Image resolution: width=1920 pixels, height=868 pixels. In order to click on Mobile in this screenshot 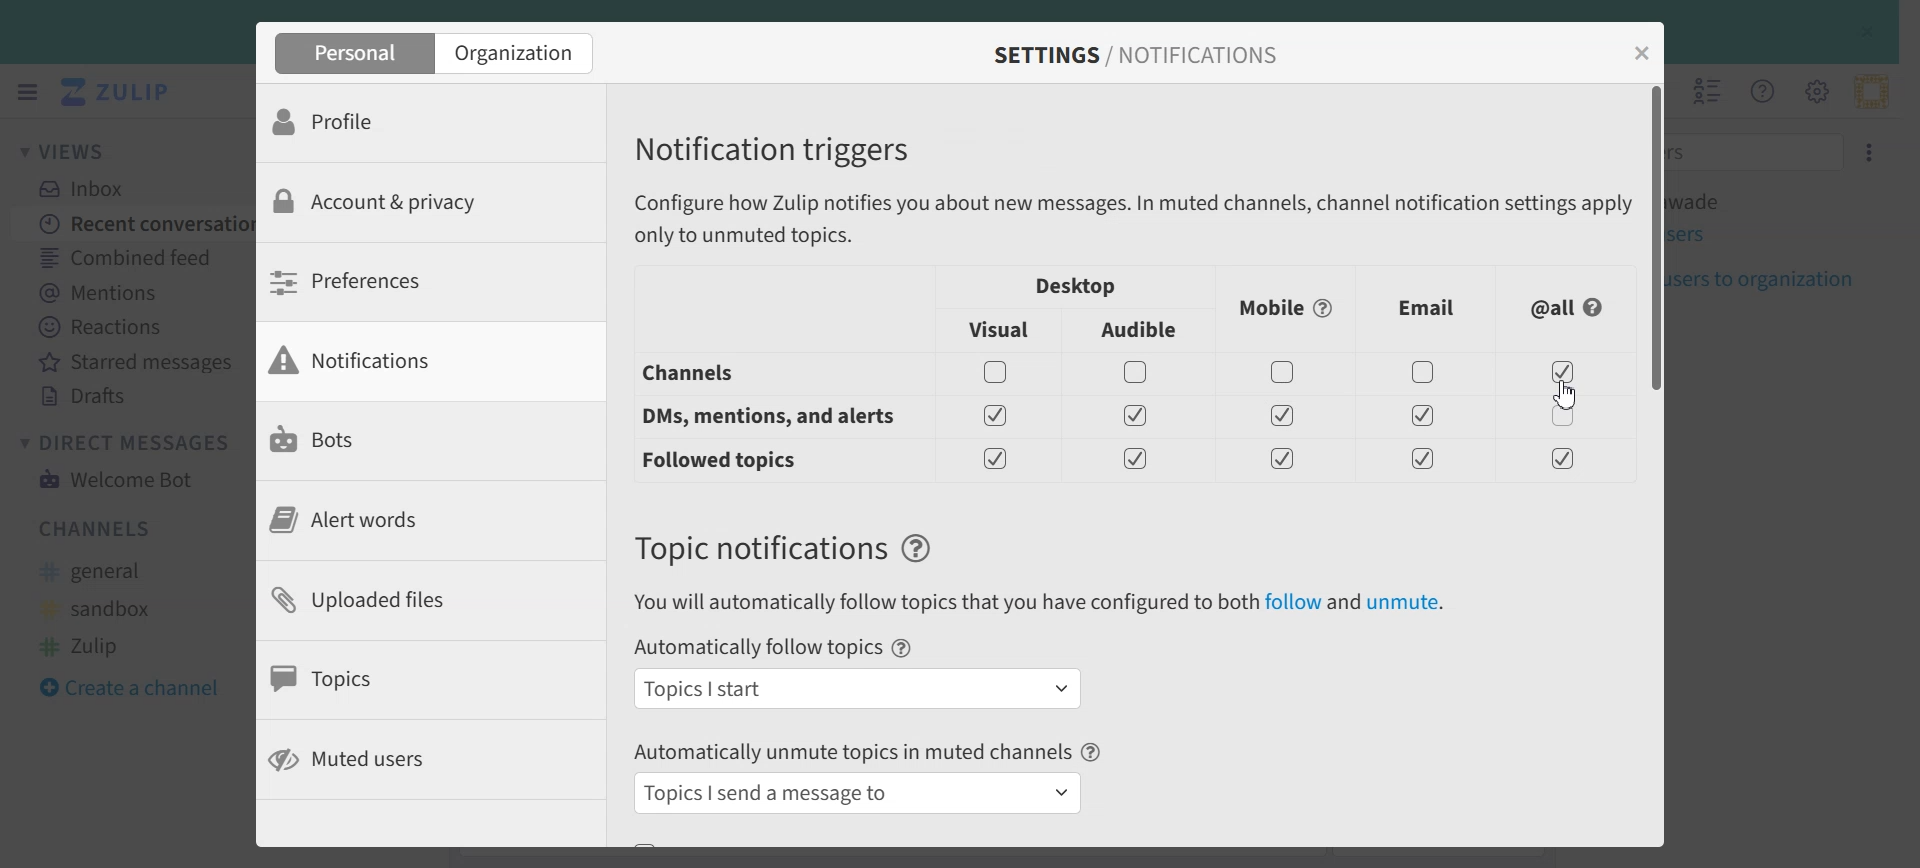, I will do `click(1287, 309)`.